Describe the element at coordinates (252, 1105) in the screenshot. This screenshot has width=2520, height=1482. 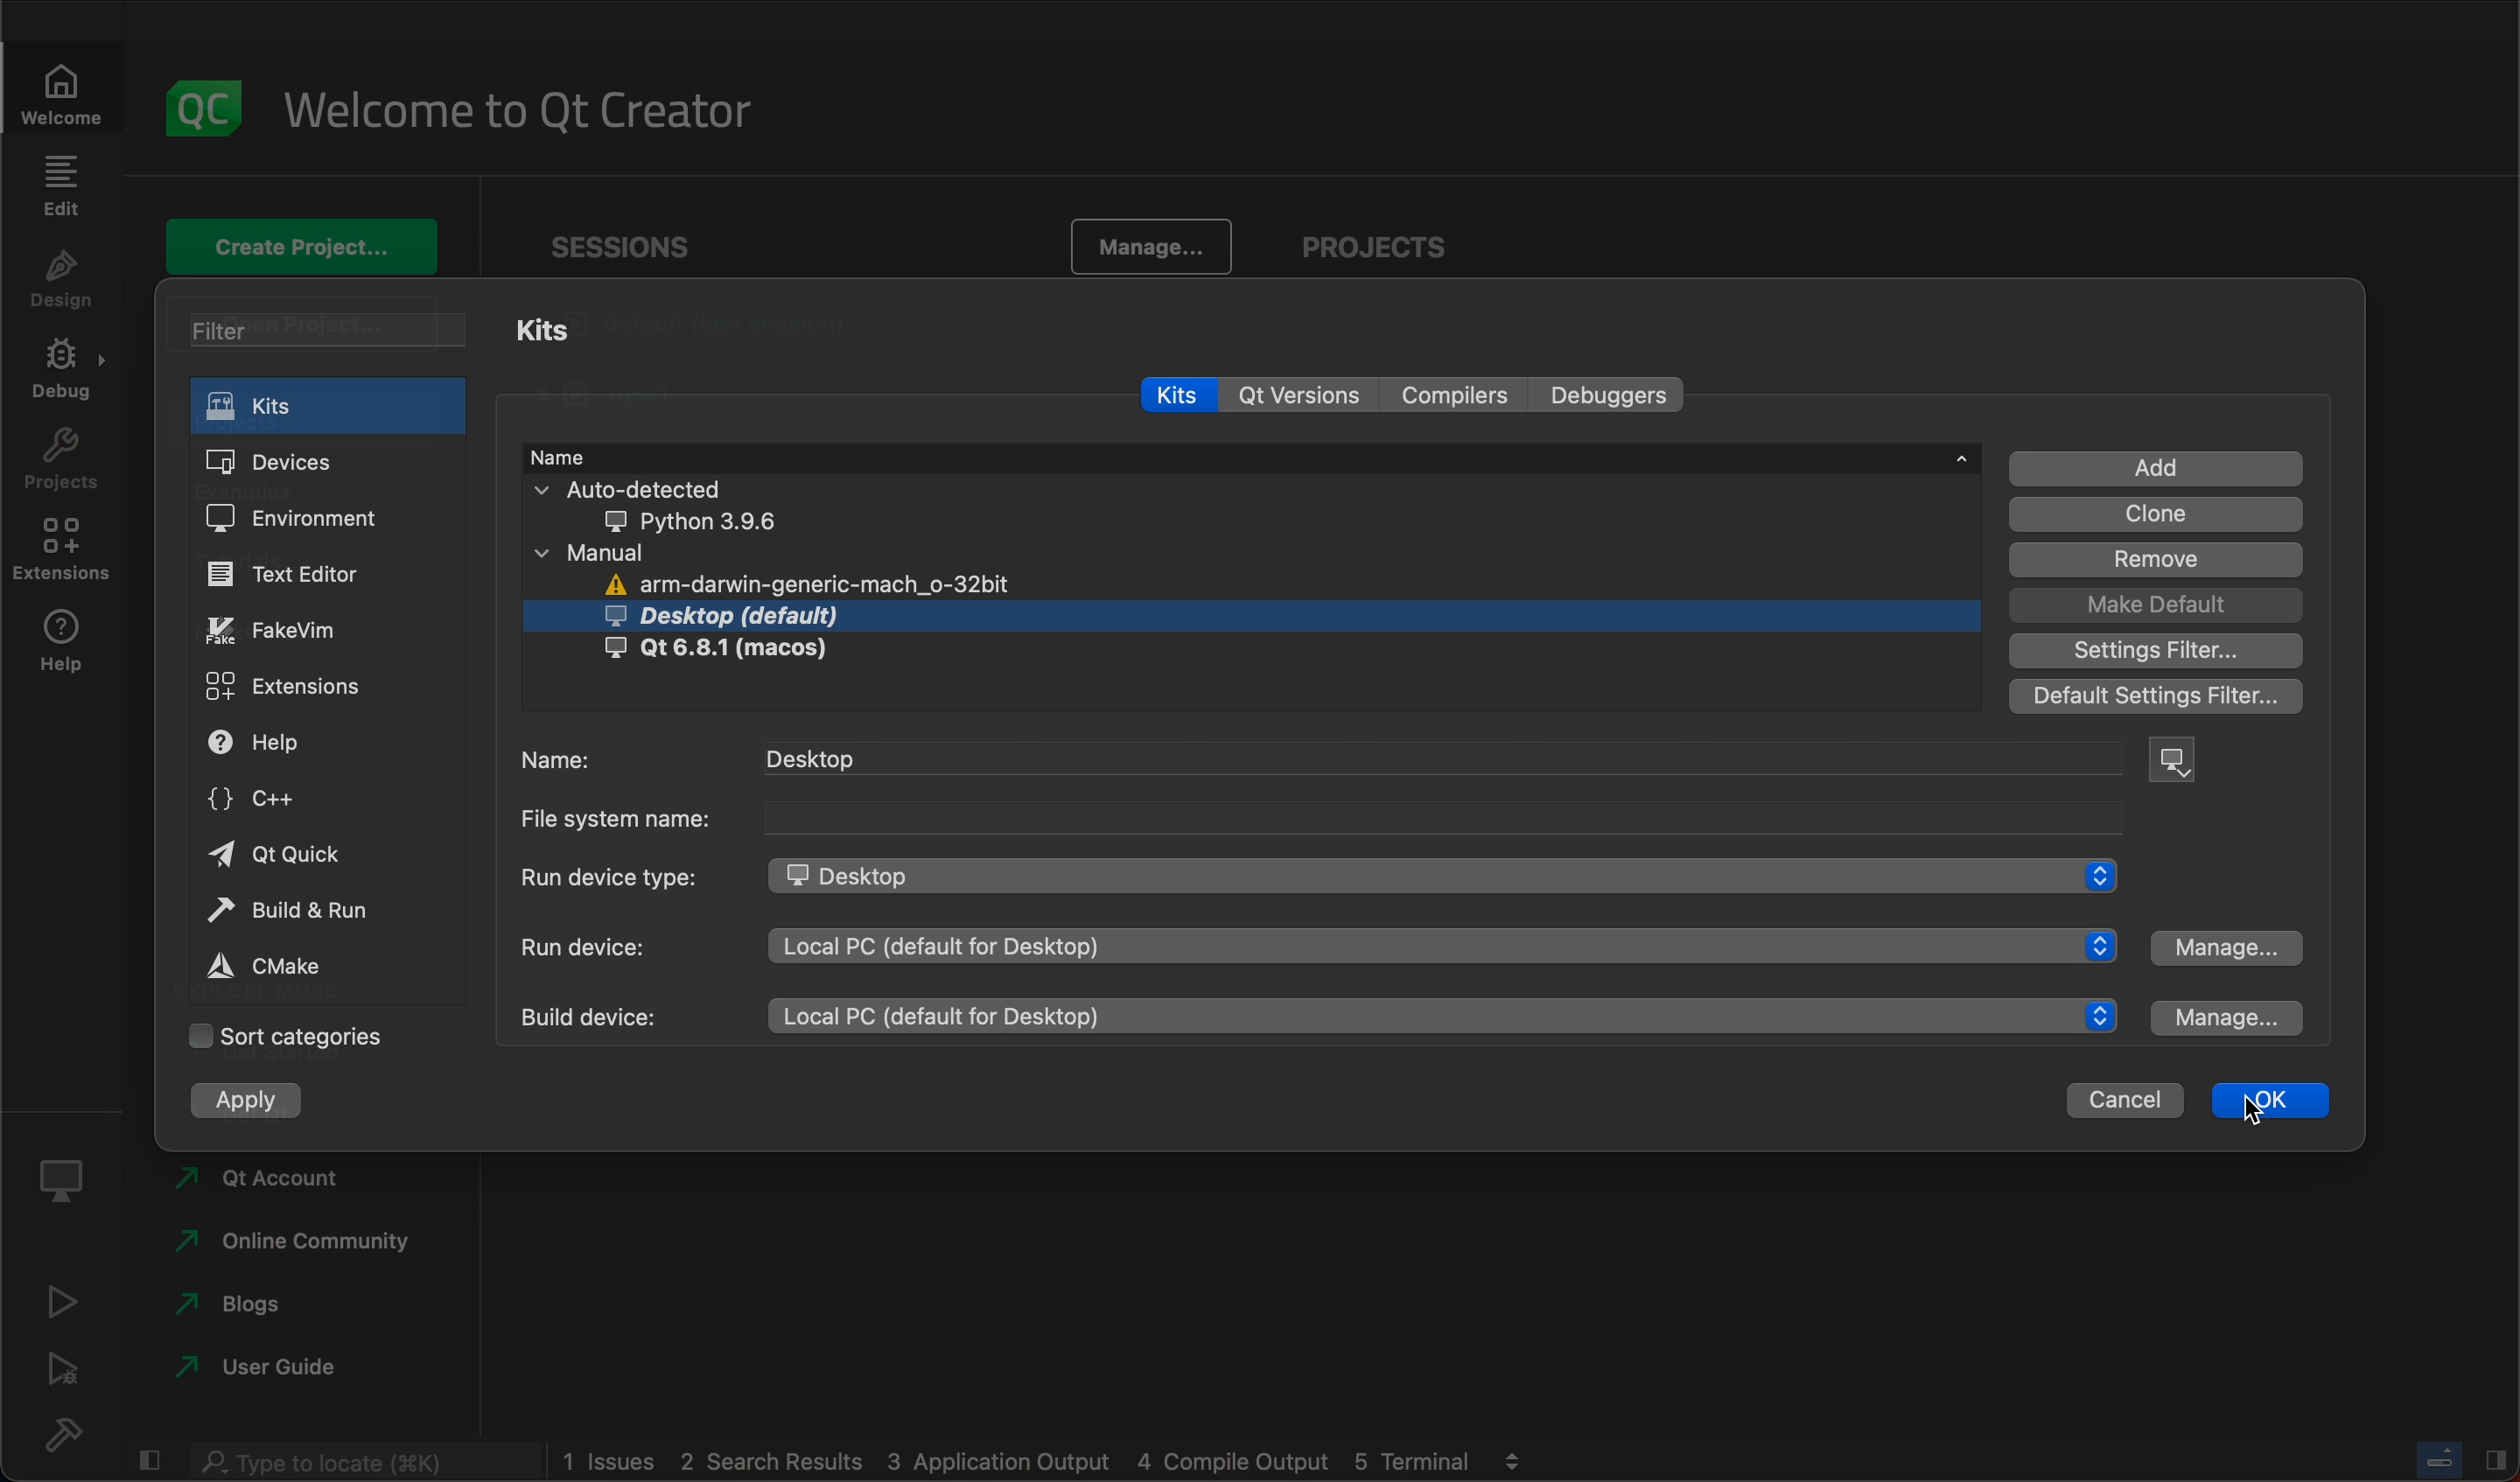
I see `apply` at that location.